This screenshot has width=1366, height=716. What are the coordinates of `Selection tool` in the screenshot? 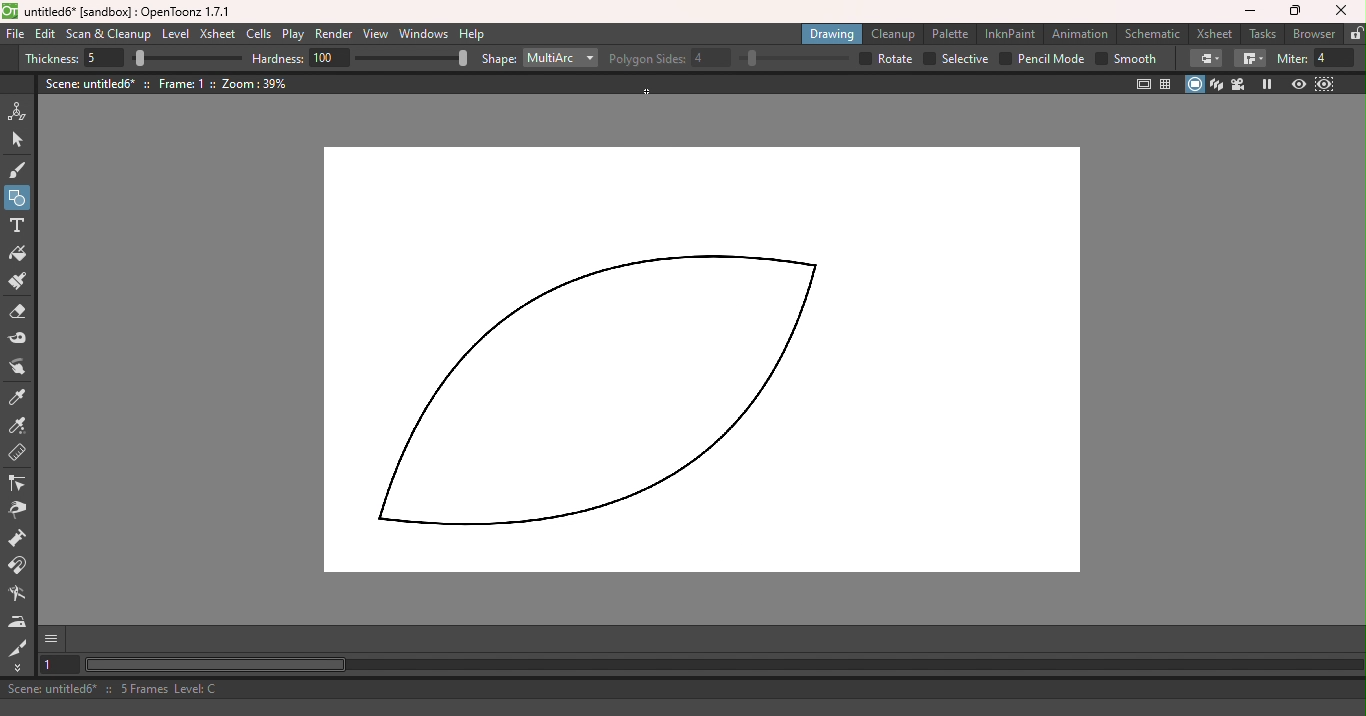 It's located at (23, 141).